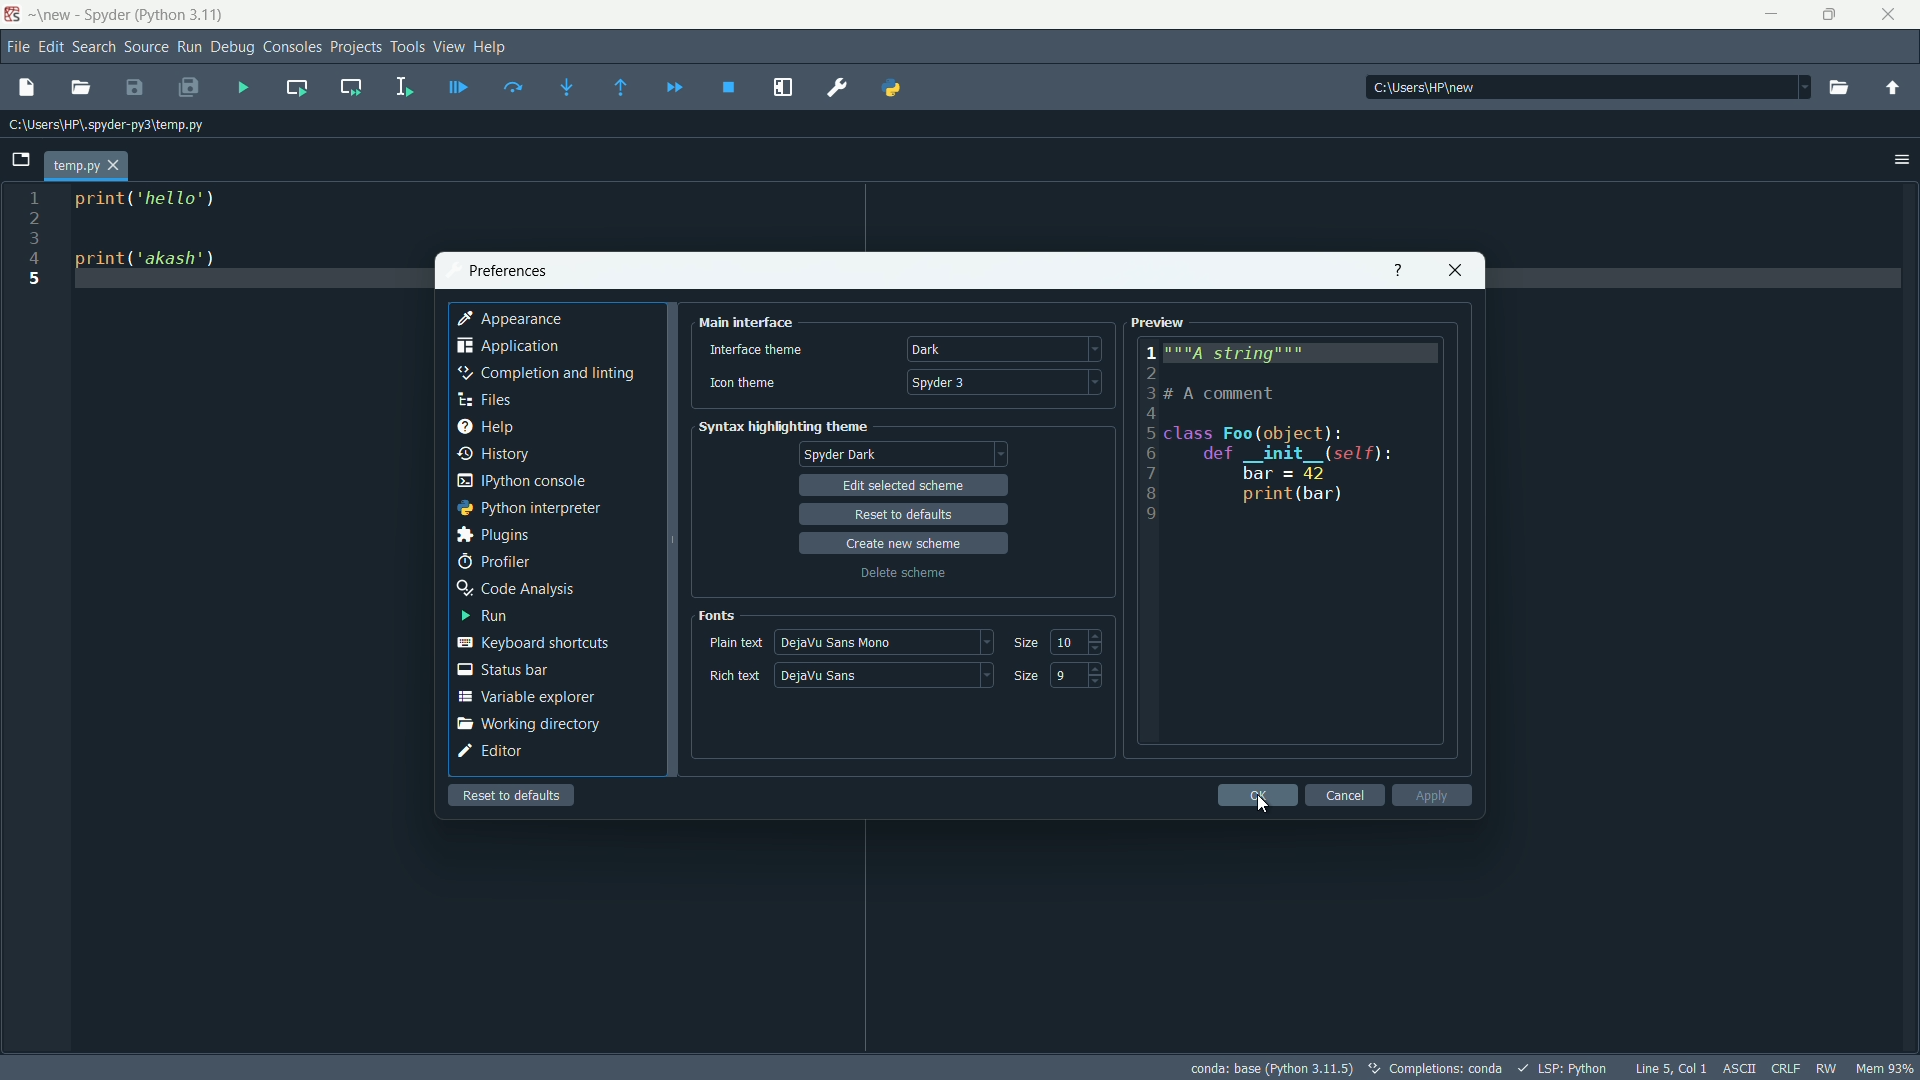 The height and width of the screenshot is (1080, 1920). Describe the element at coordinates (1431, 795) in the screenshot. I see `apply` at that location.